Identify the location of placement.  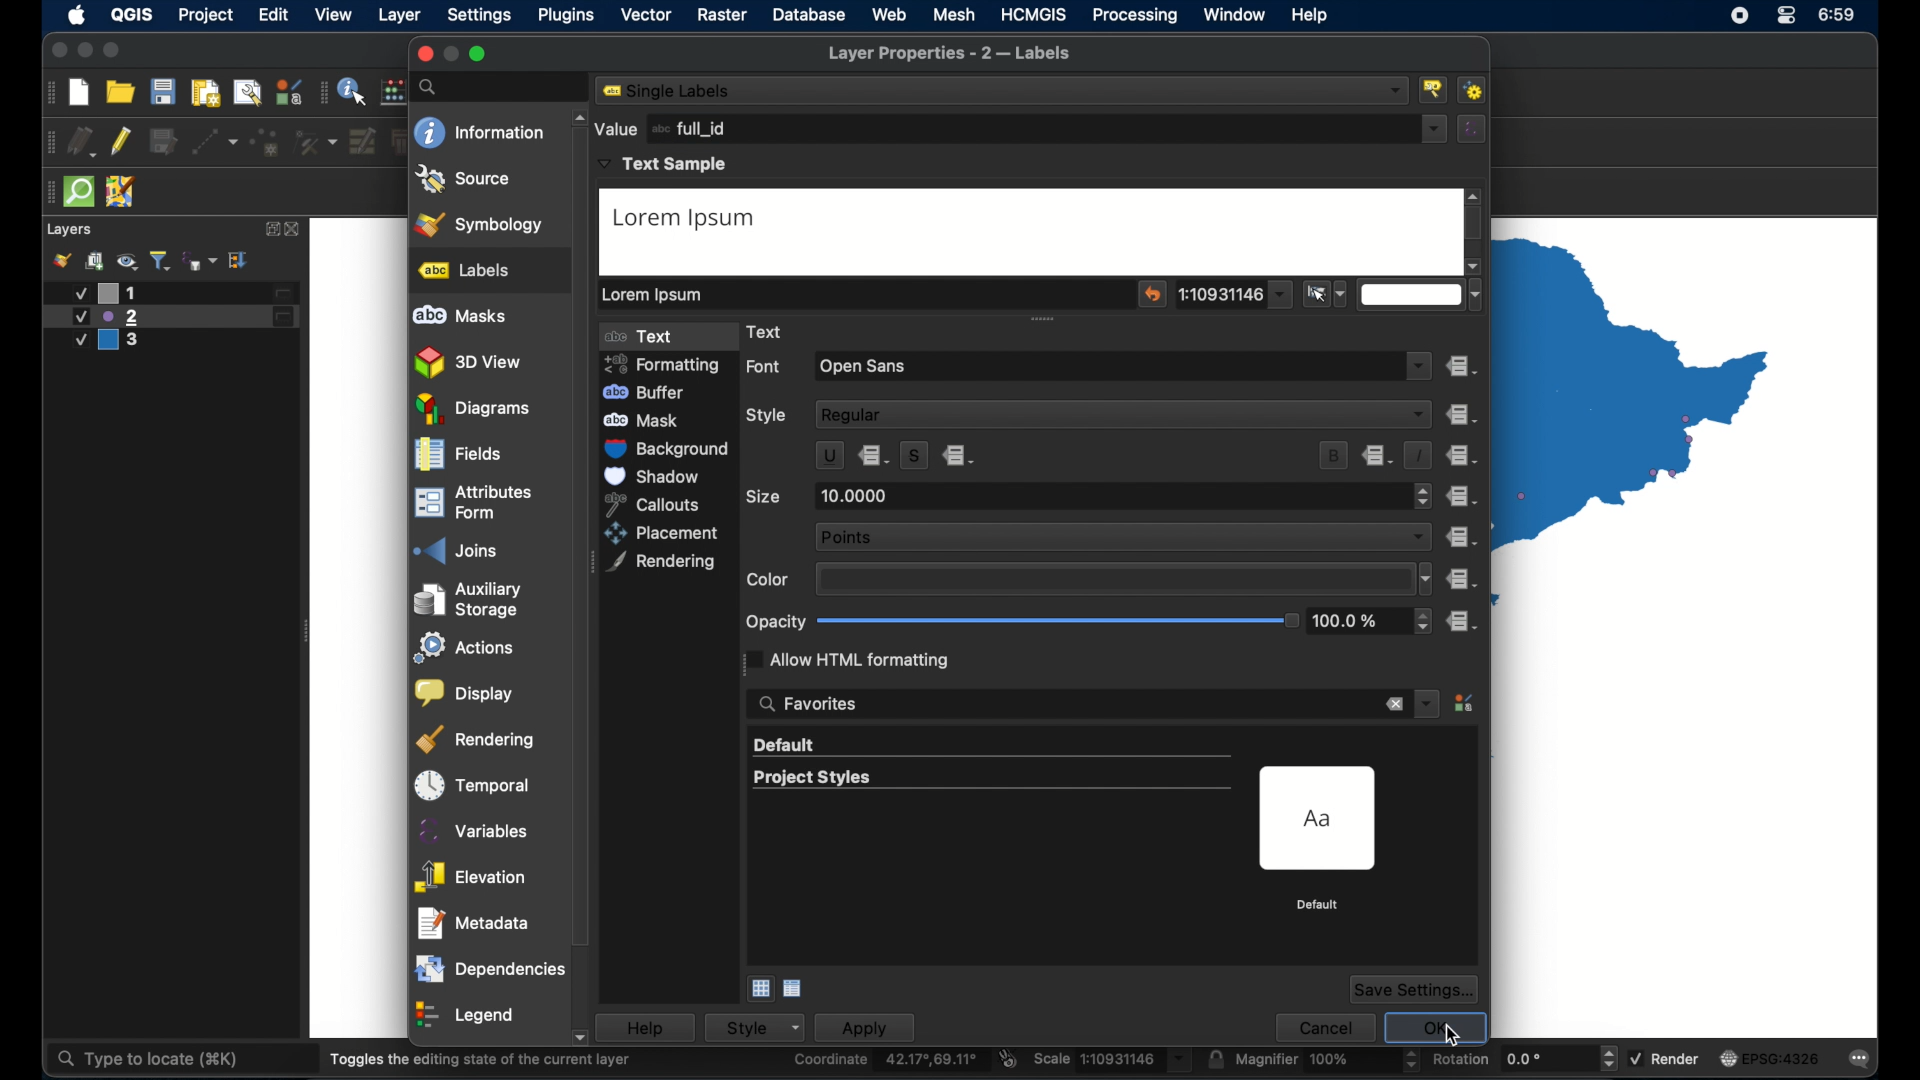
(665, 533).